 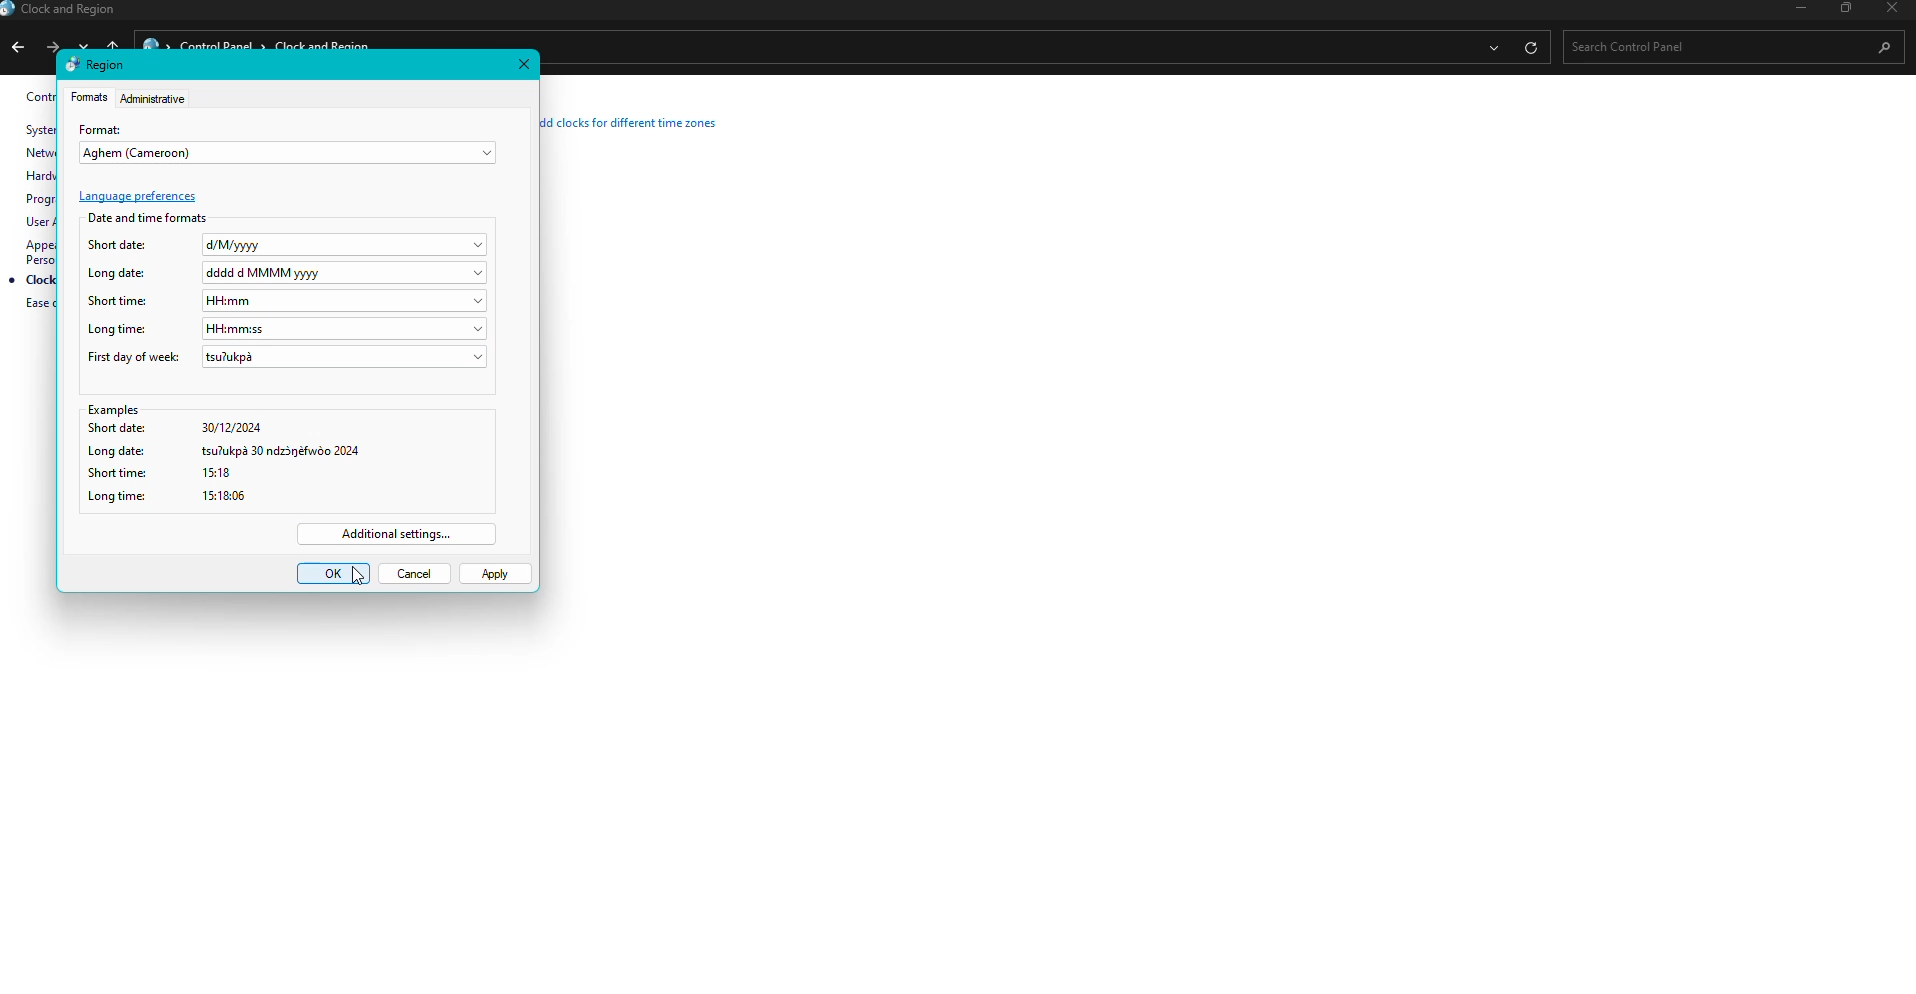 I want to click on Short time, so click(x=287, y=300).